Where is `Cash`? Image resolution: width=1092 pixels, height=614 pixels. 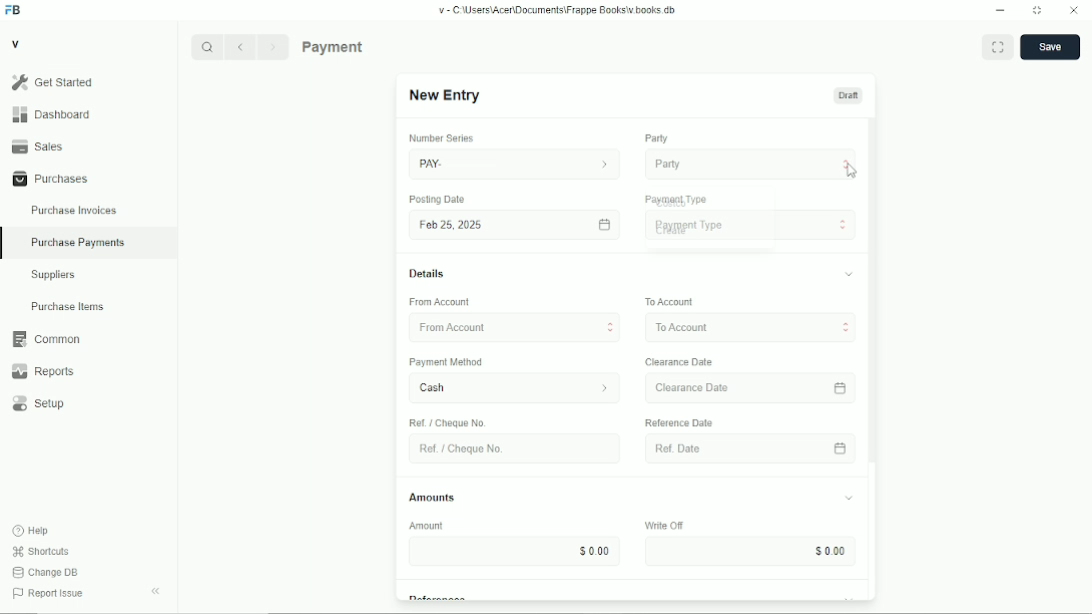 Cash is located at coordinates (505, 389).